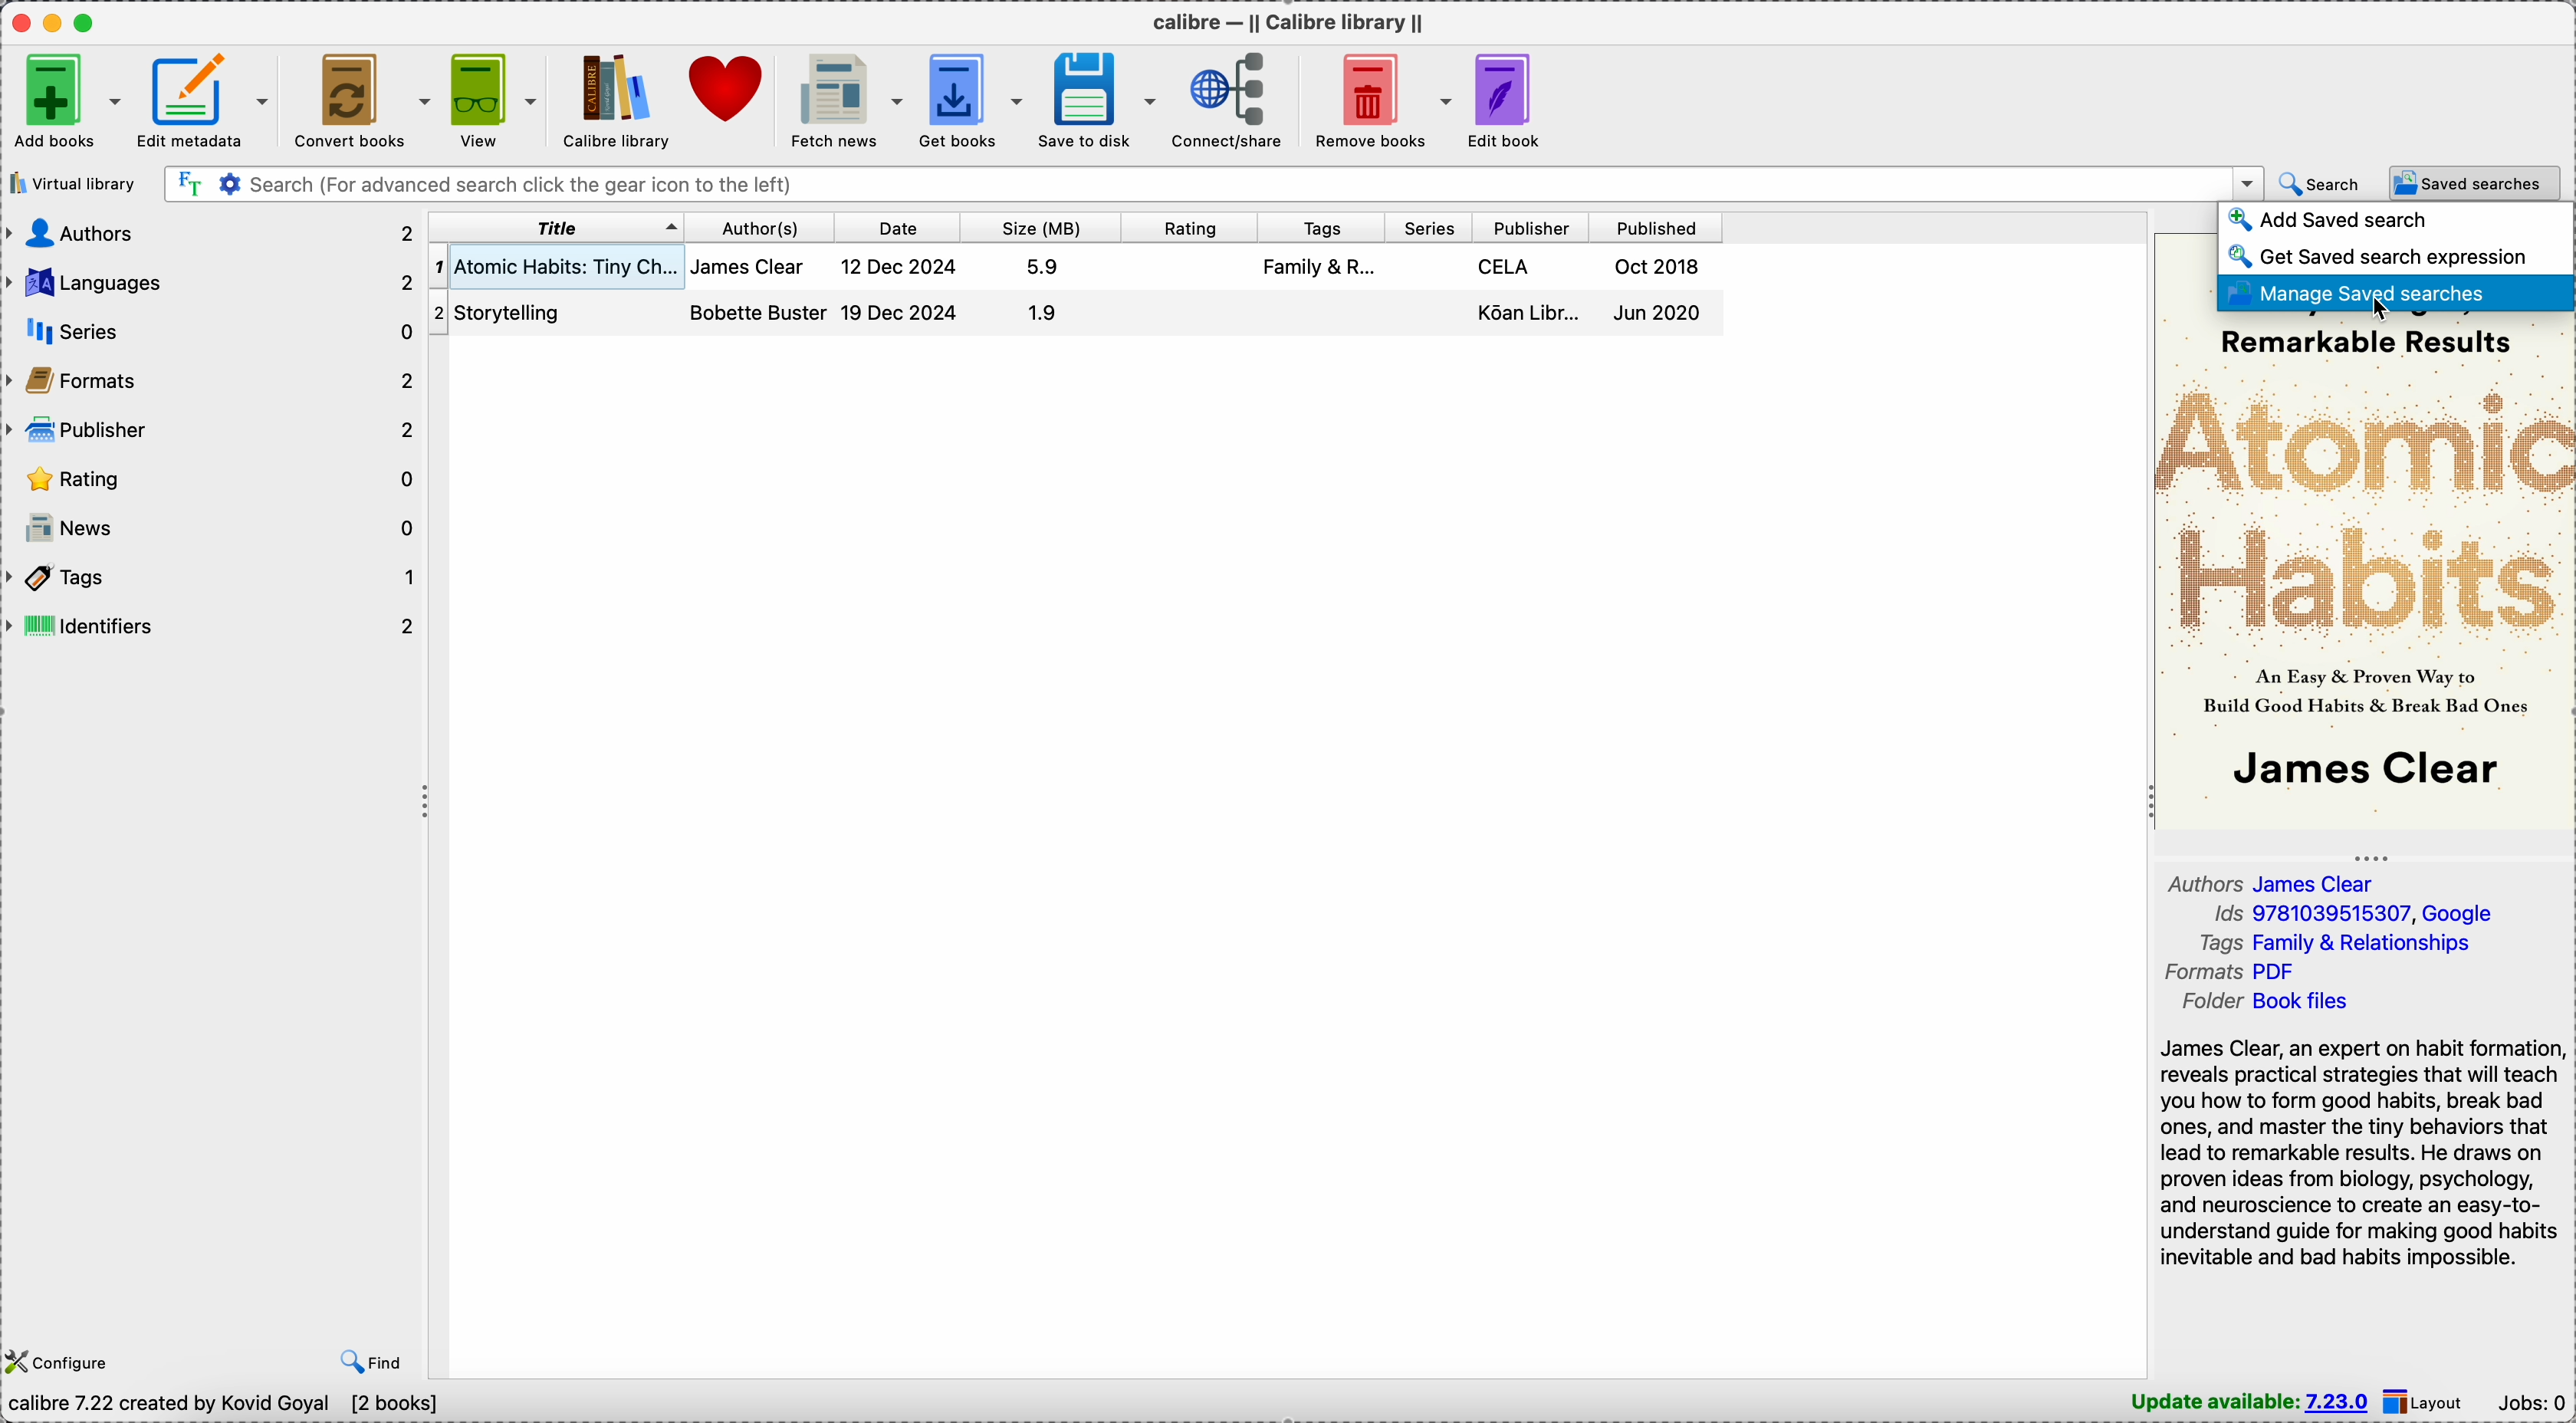 The height and width of the screenshot is (1423, 2576). Describe the element at coordinates (613, 101) in the screenshot. I see `Calibre library` at that location.